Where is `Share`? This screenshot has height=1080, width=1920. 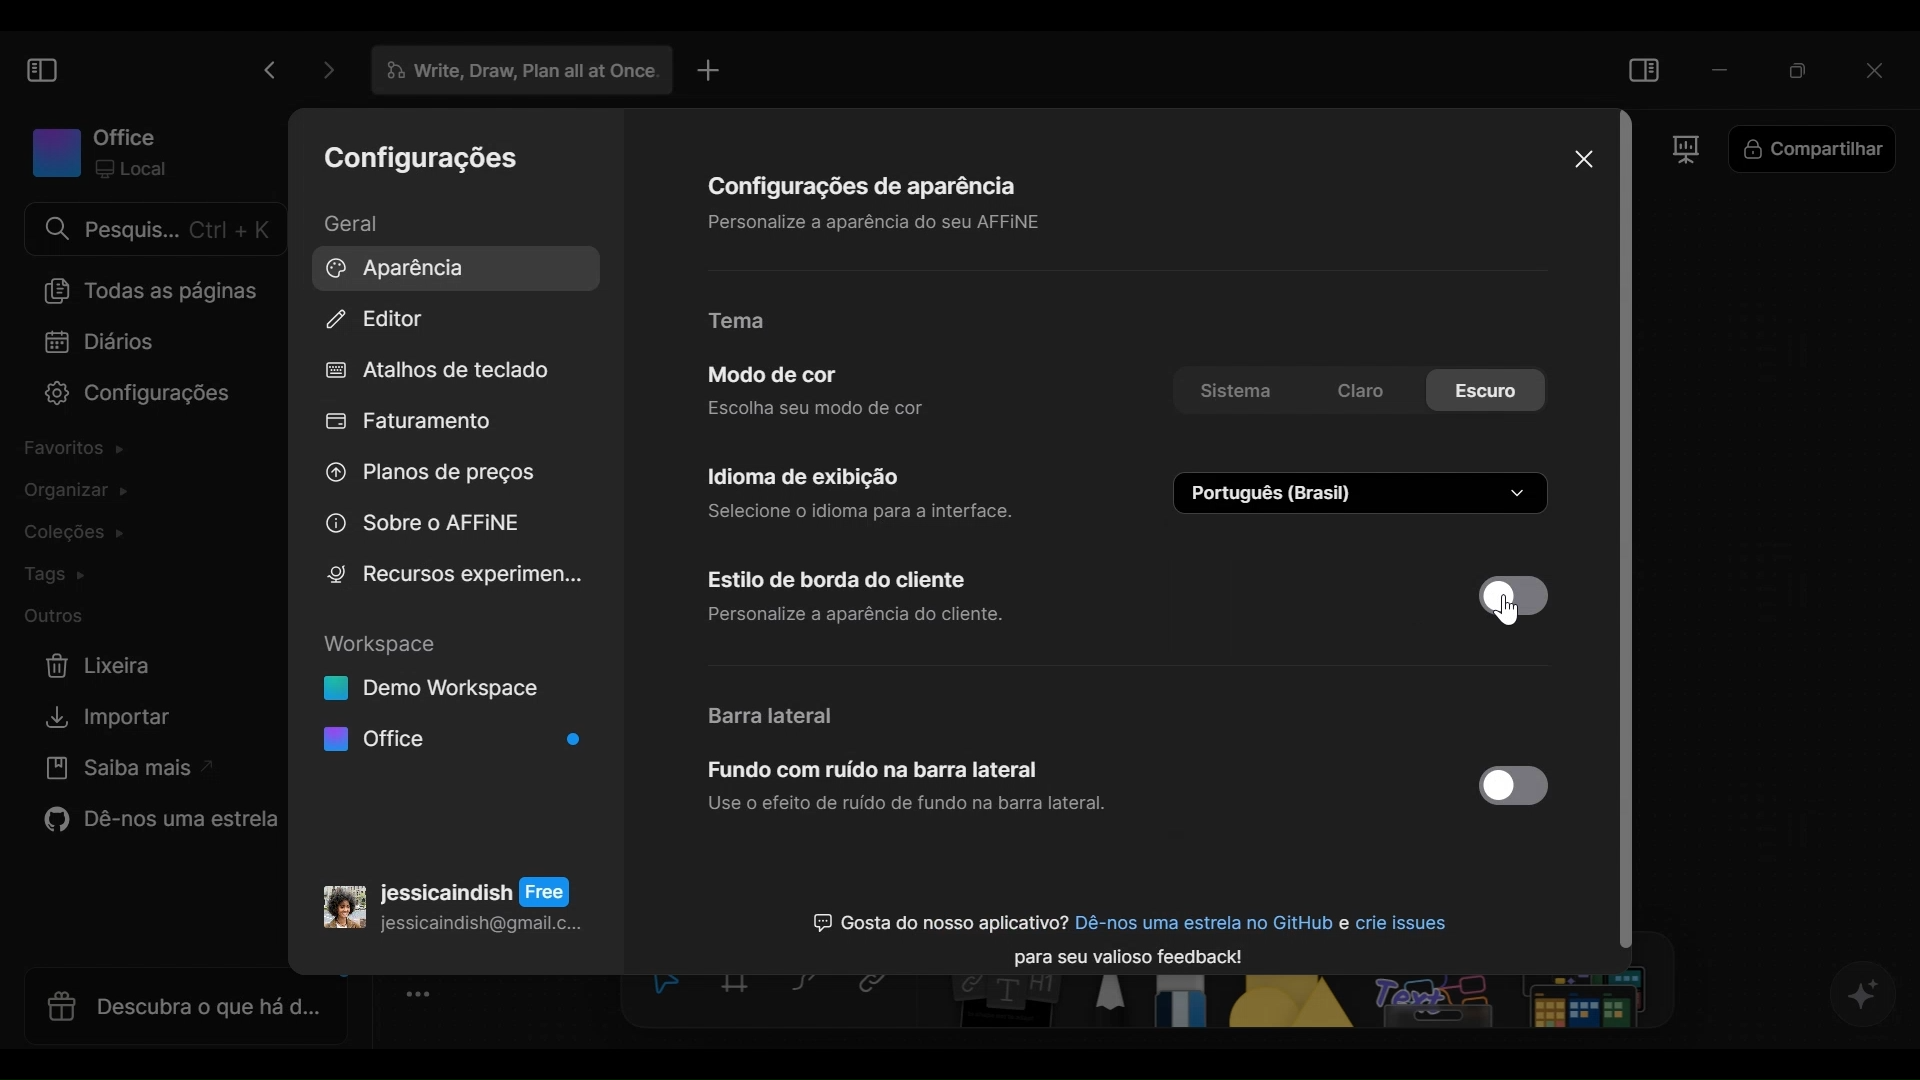
Share is located at coordinates (1813, 151).